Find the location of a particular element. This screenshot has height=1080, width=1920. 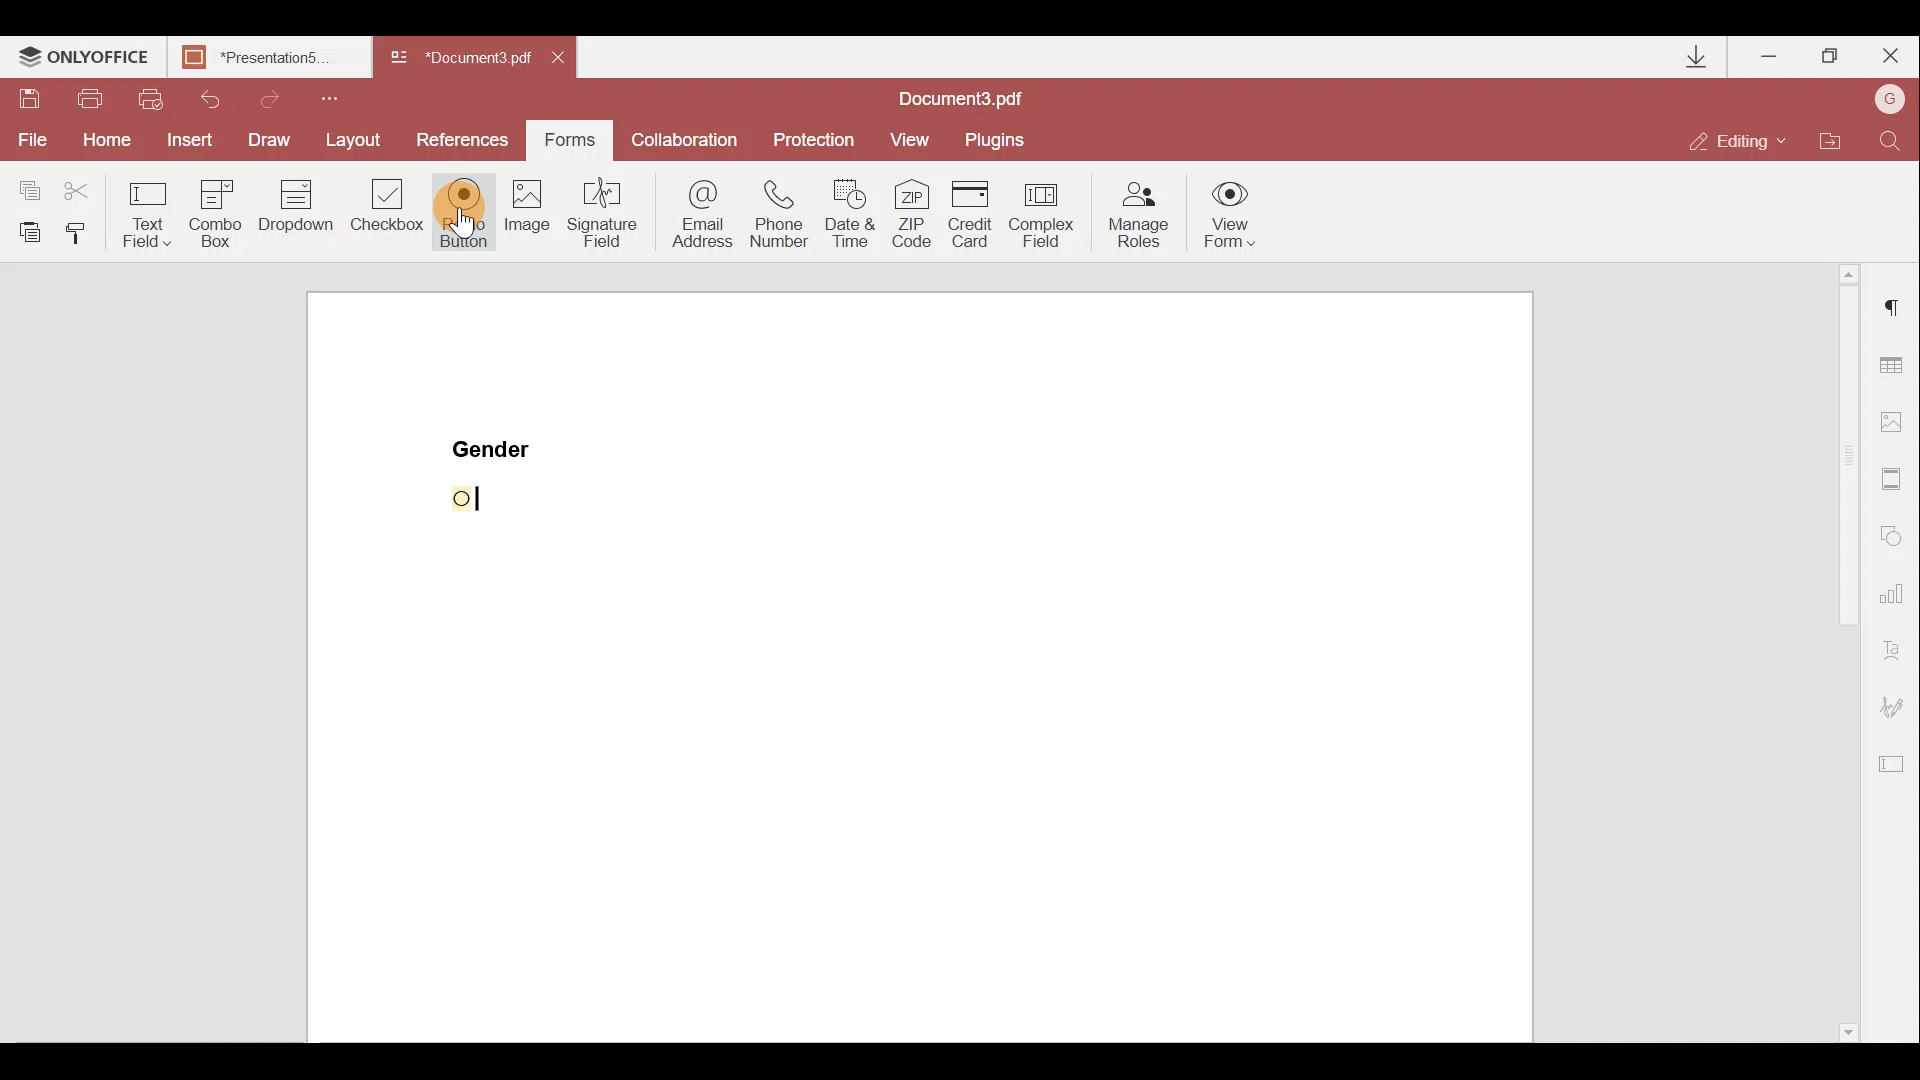

Headers & footers settings is located at coordinates (1894, 482).